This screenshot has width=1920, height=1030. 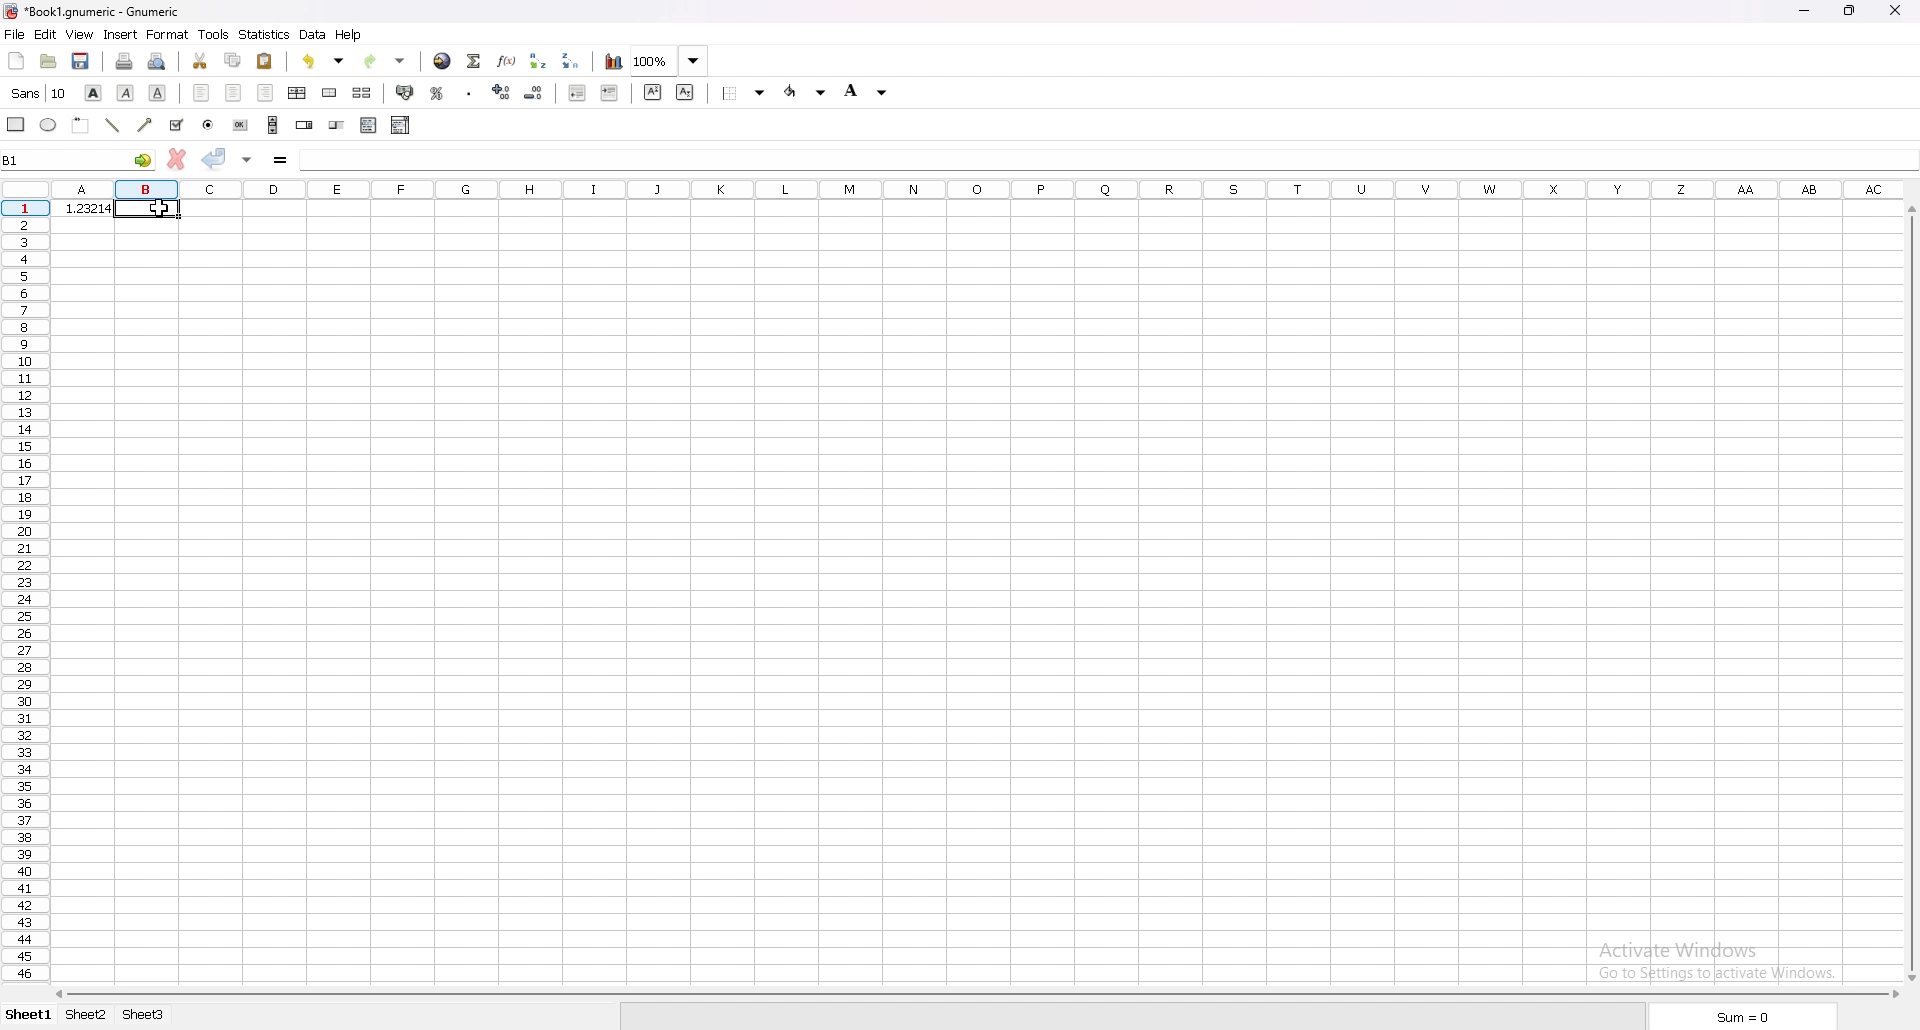 What do you see at coordinates (610, 94) in the screenshot?
I see `increase indent` at bounding box center [610, 94].